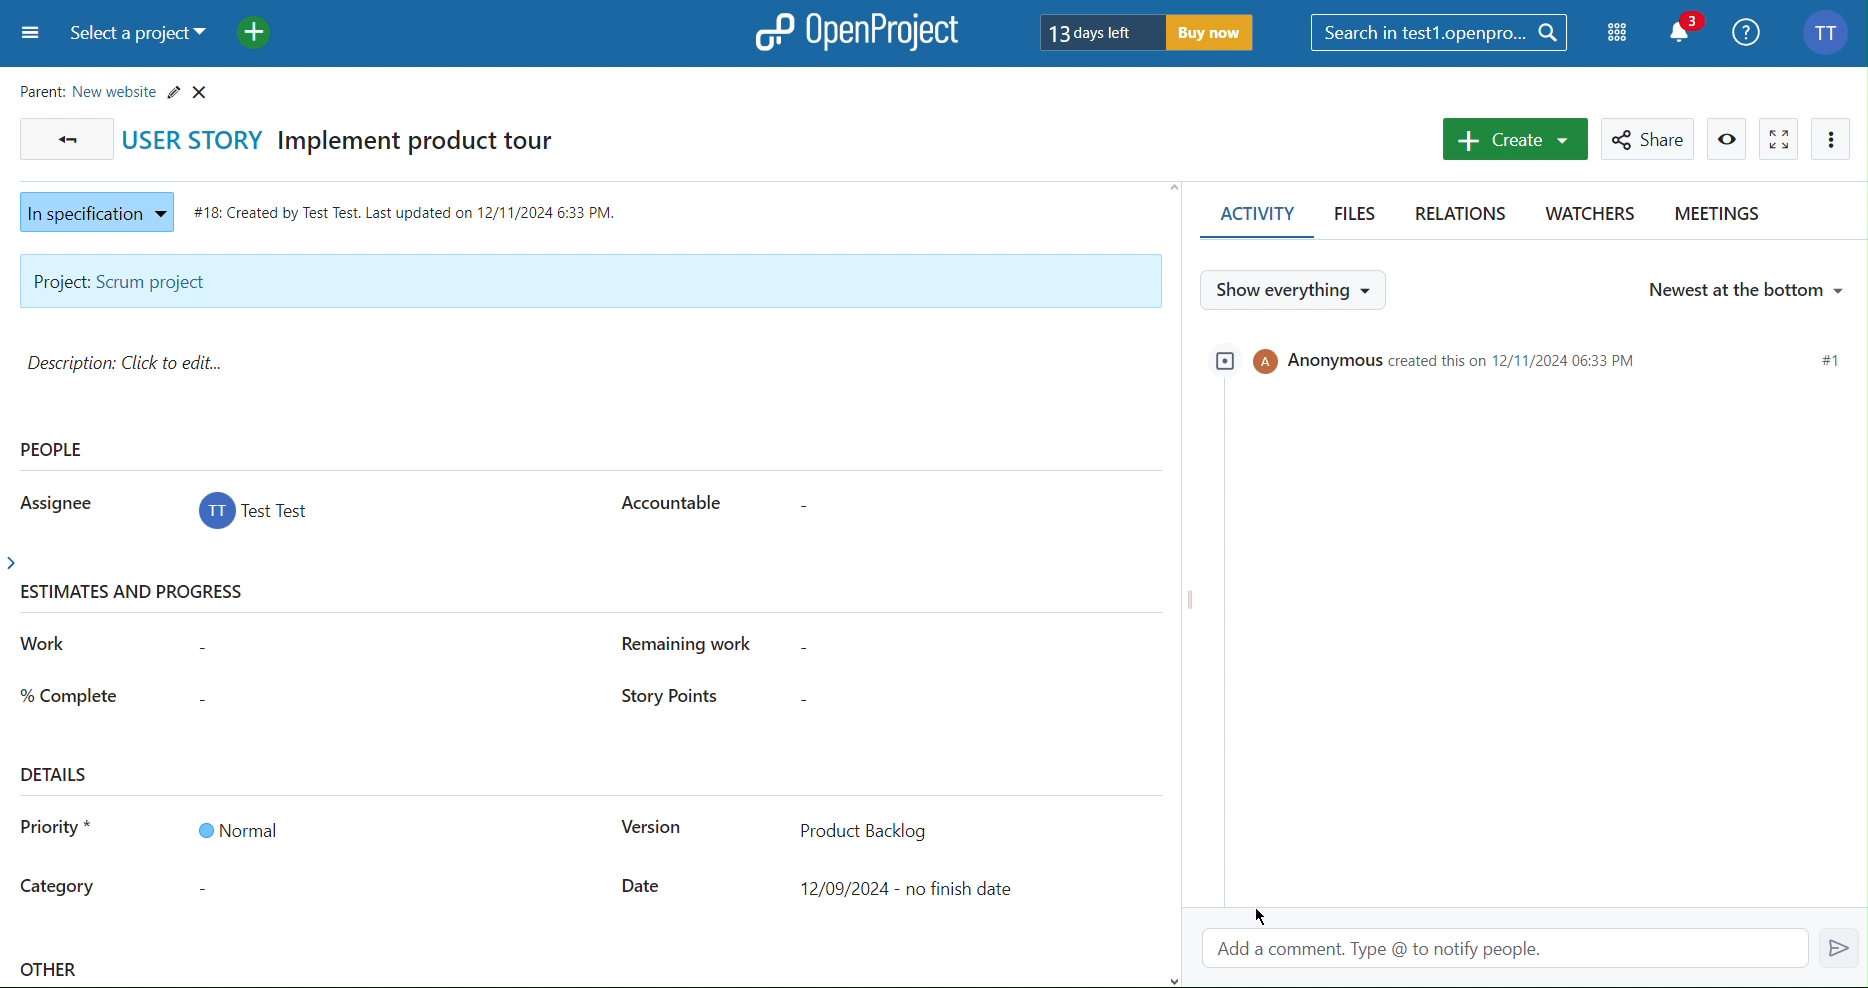  Describe the element at coordinates (1513, 139) in the screenshot. I see `Create` at that location.